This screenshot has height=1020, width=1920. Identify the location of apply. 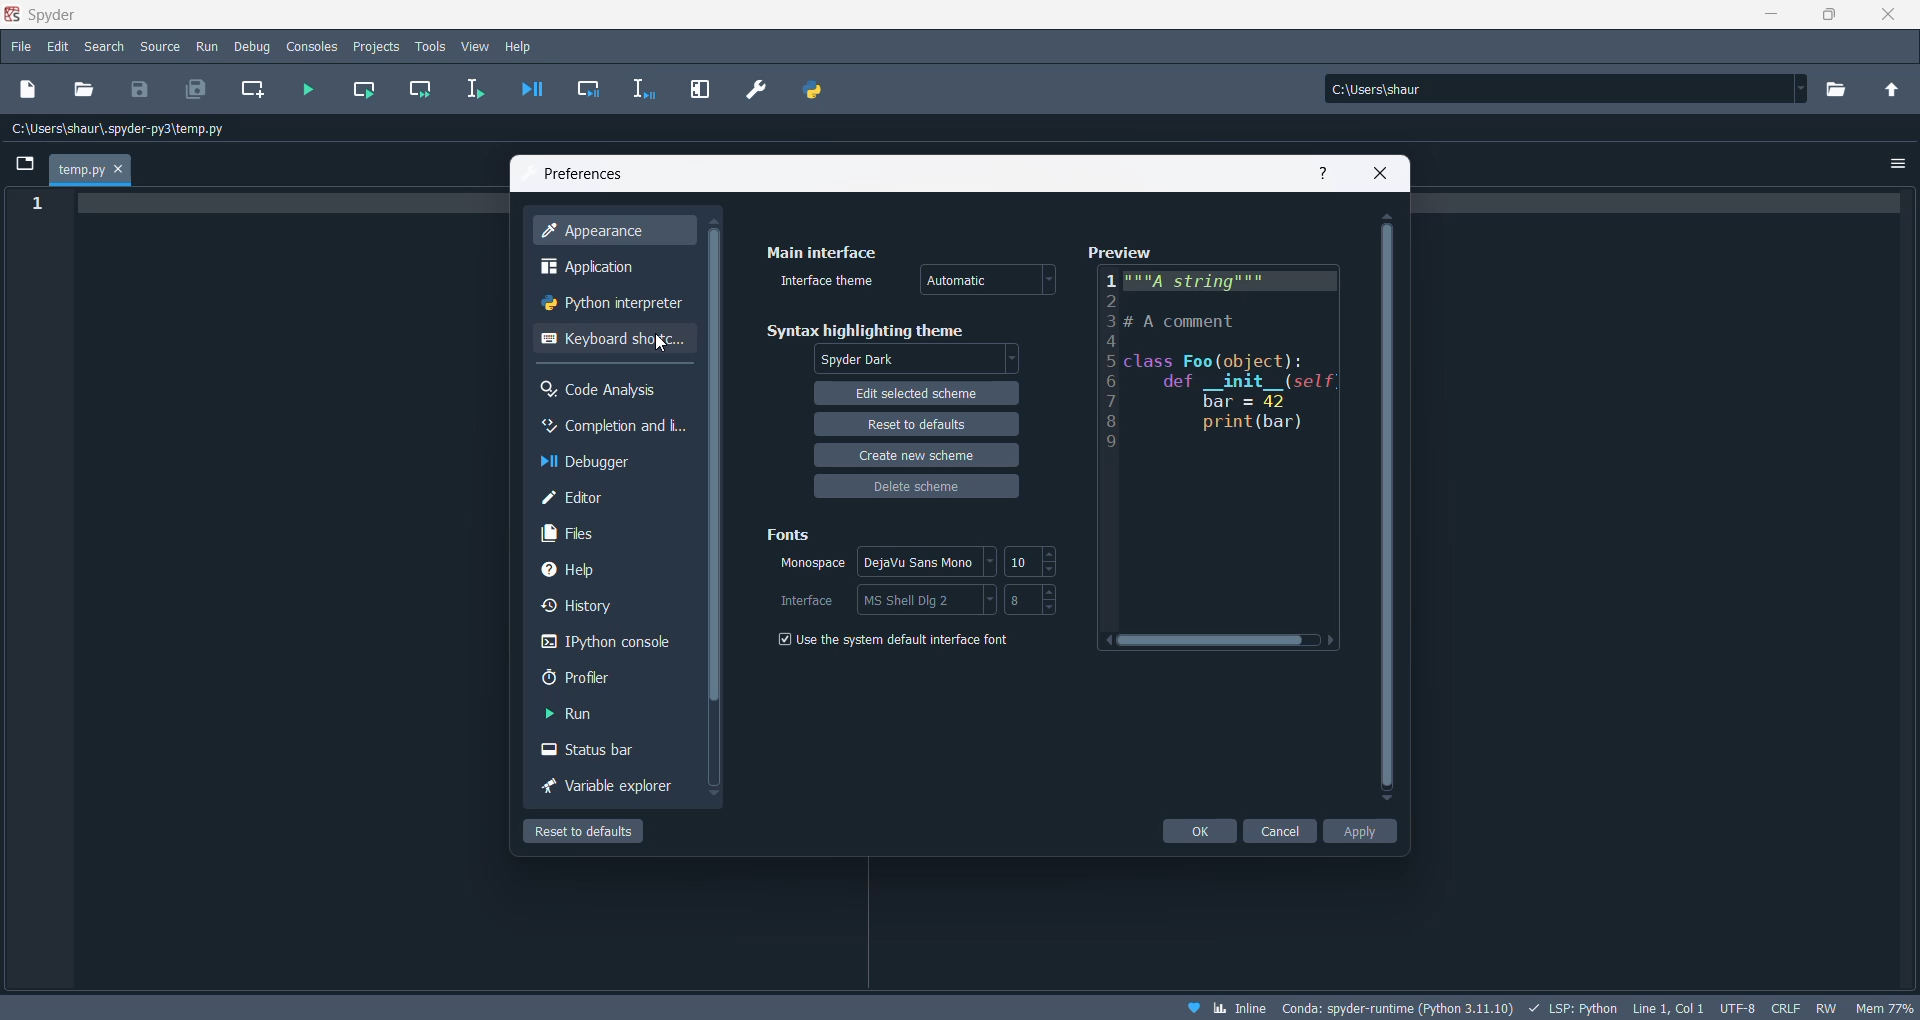
(1364, 831).